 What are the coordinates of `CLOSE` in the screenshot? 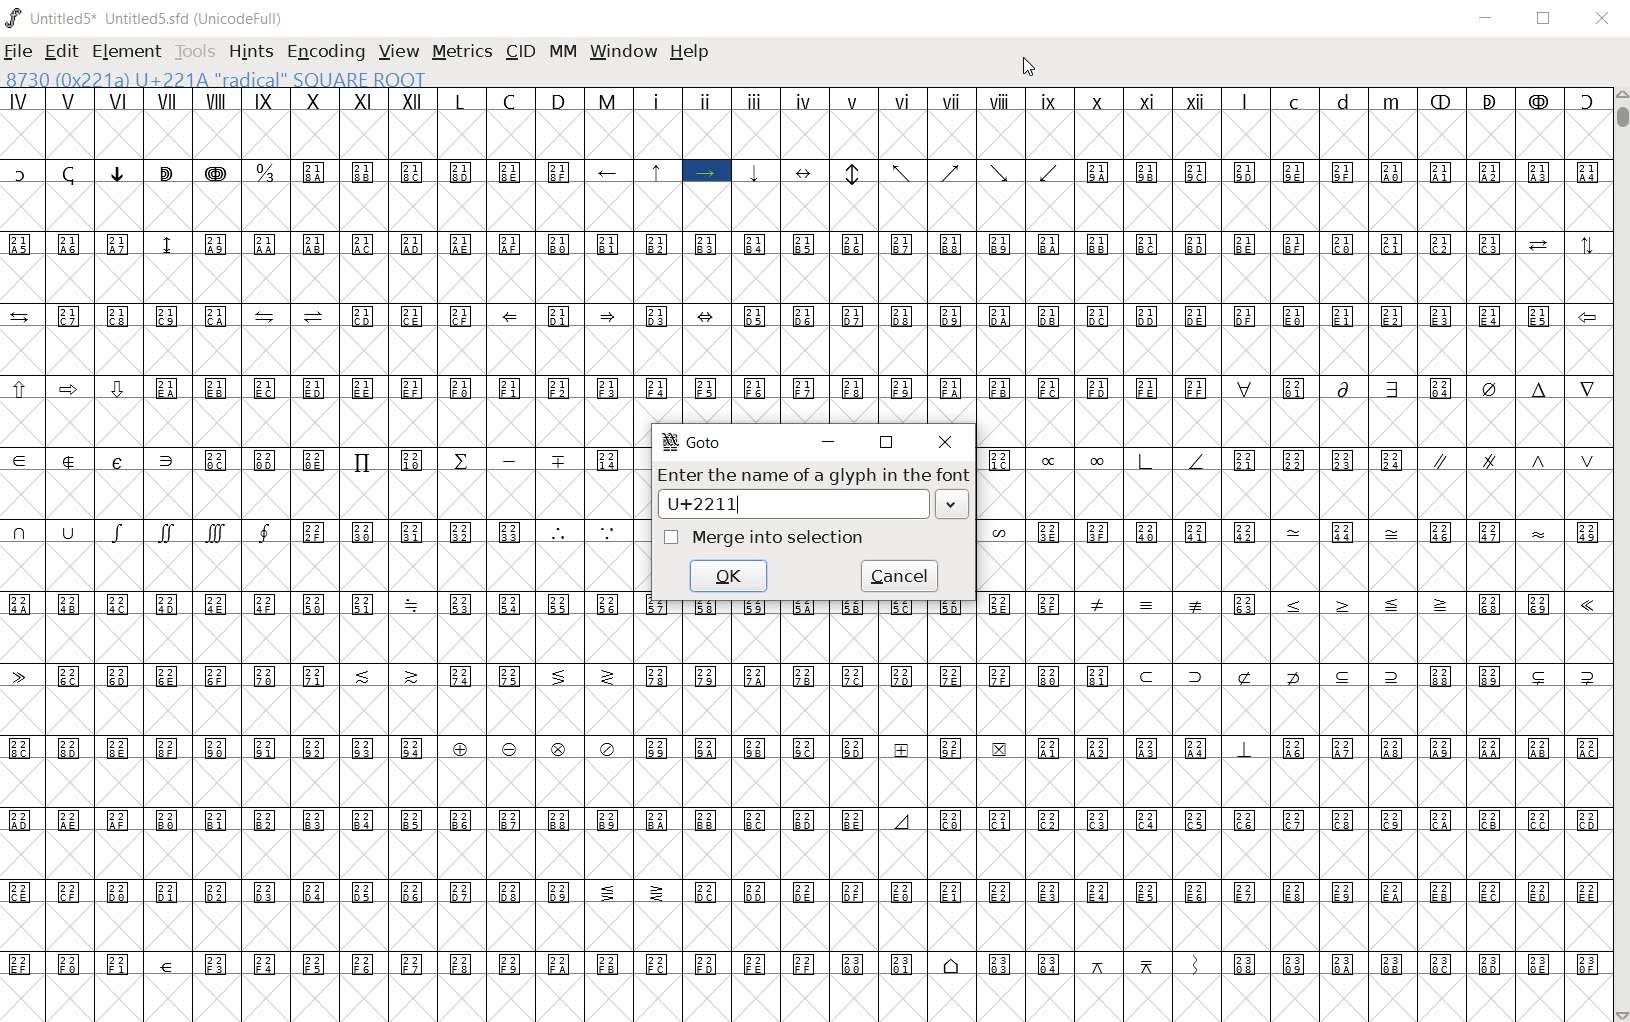 It's located at (944, 442).